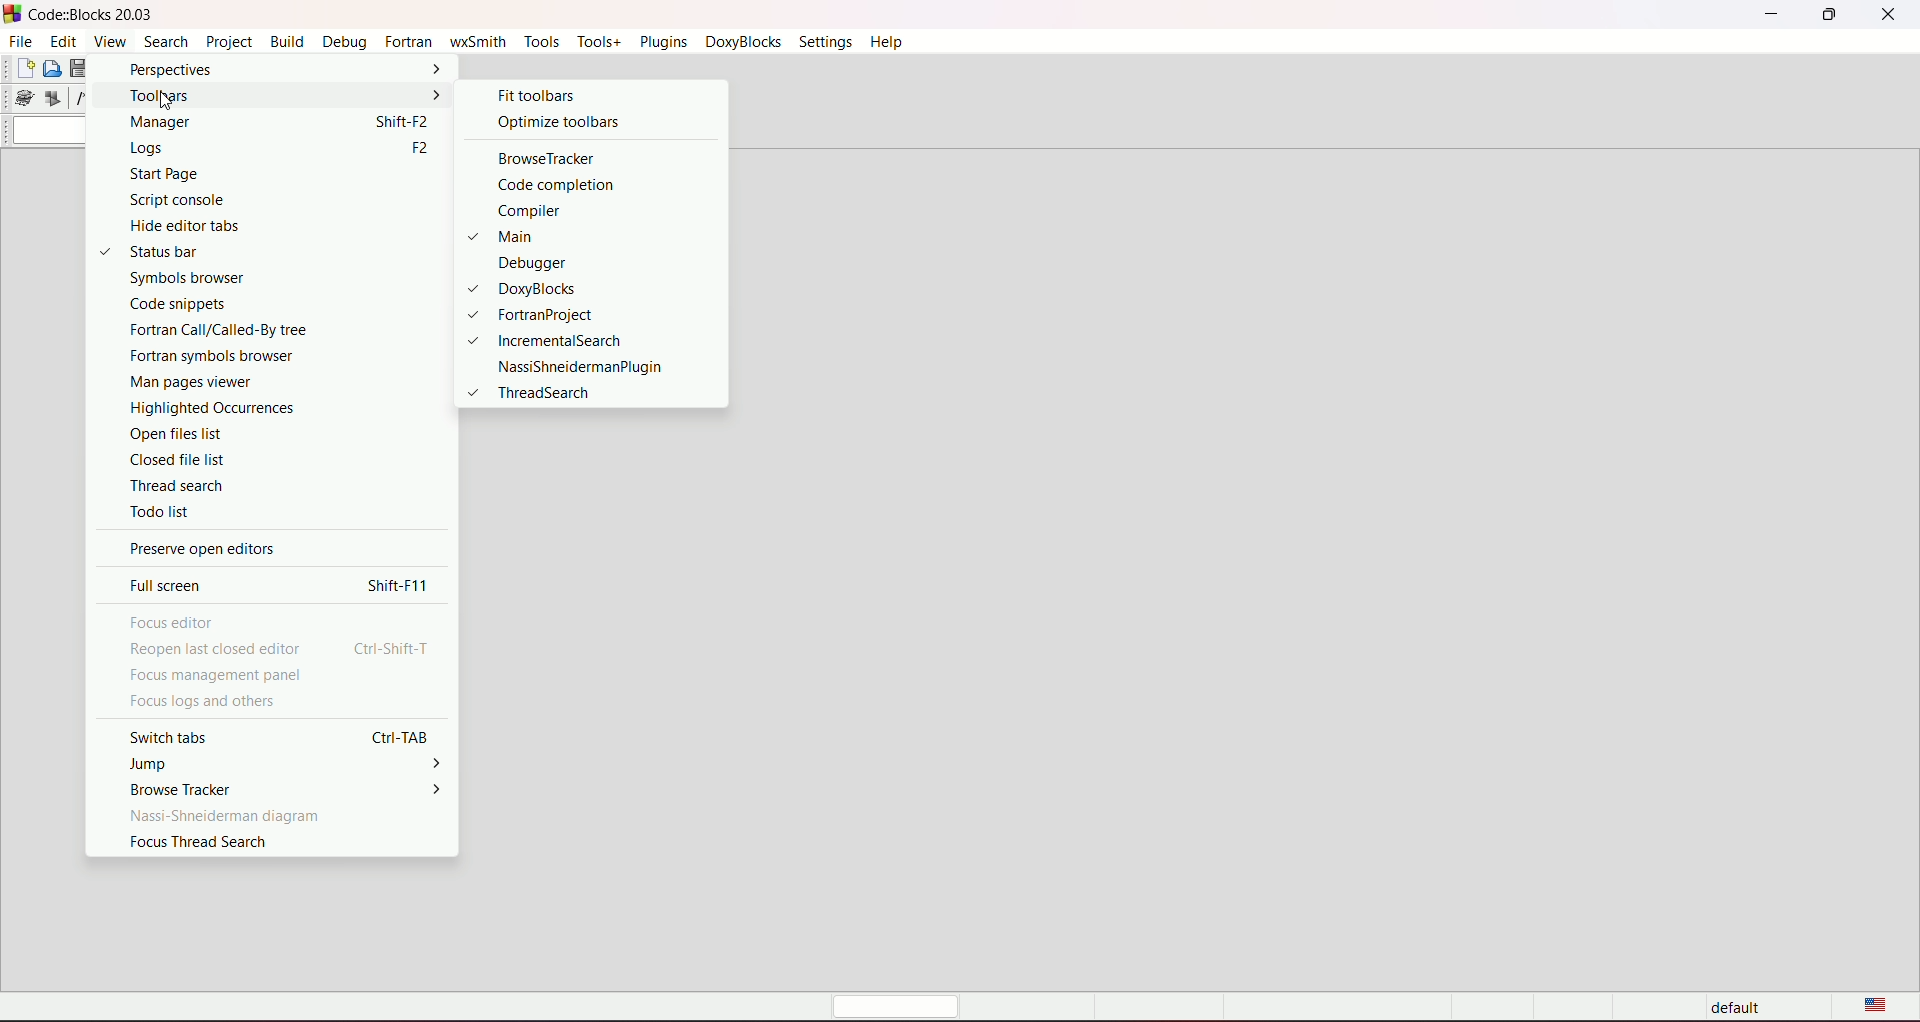 Image resolution: width=1920 pixels, height=1022 pixels. Describe the element at coordinates (21, 40) in the screenshot. I see `file` at that location.